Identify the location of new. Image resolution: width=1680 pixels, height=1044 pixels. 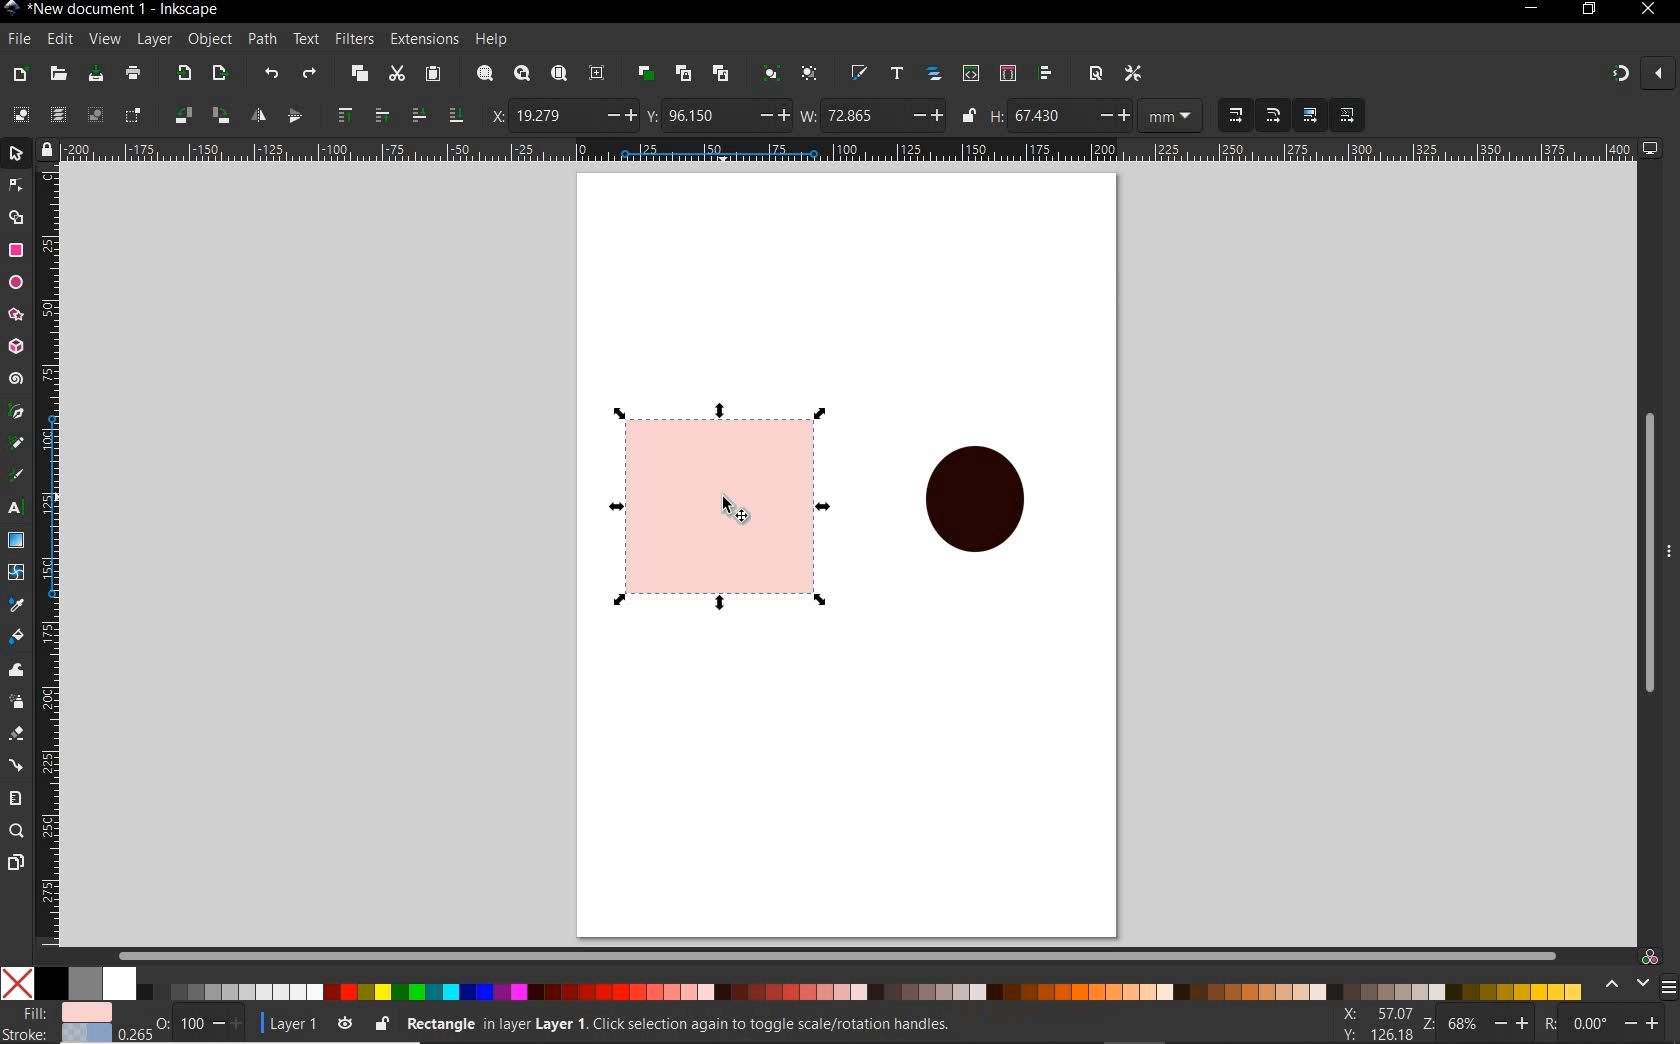
(20, 76).